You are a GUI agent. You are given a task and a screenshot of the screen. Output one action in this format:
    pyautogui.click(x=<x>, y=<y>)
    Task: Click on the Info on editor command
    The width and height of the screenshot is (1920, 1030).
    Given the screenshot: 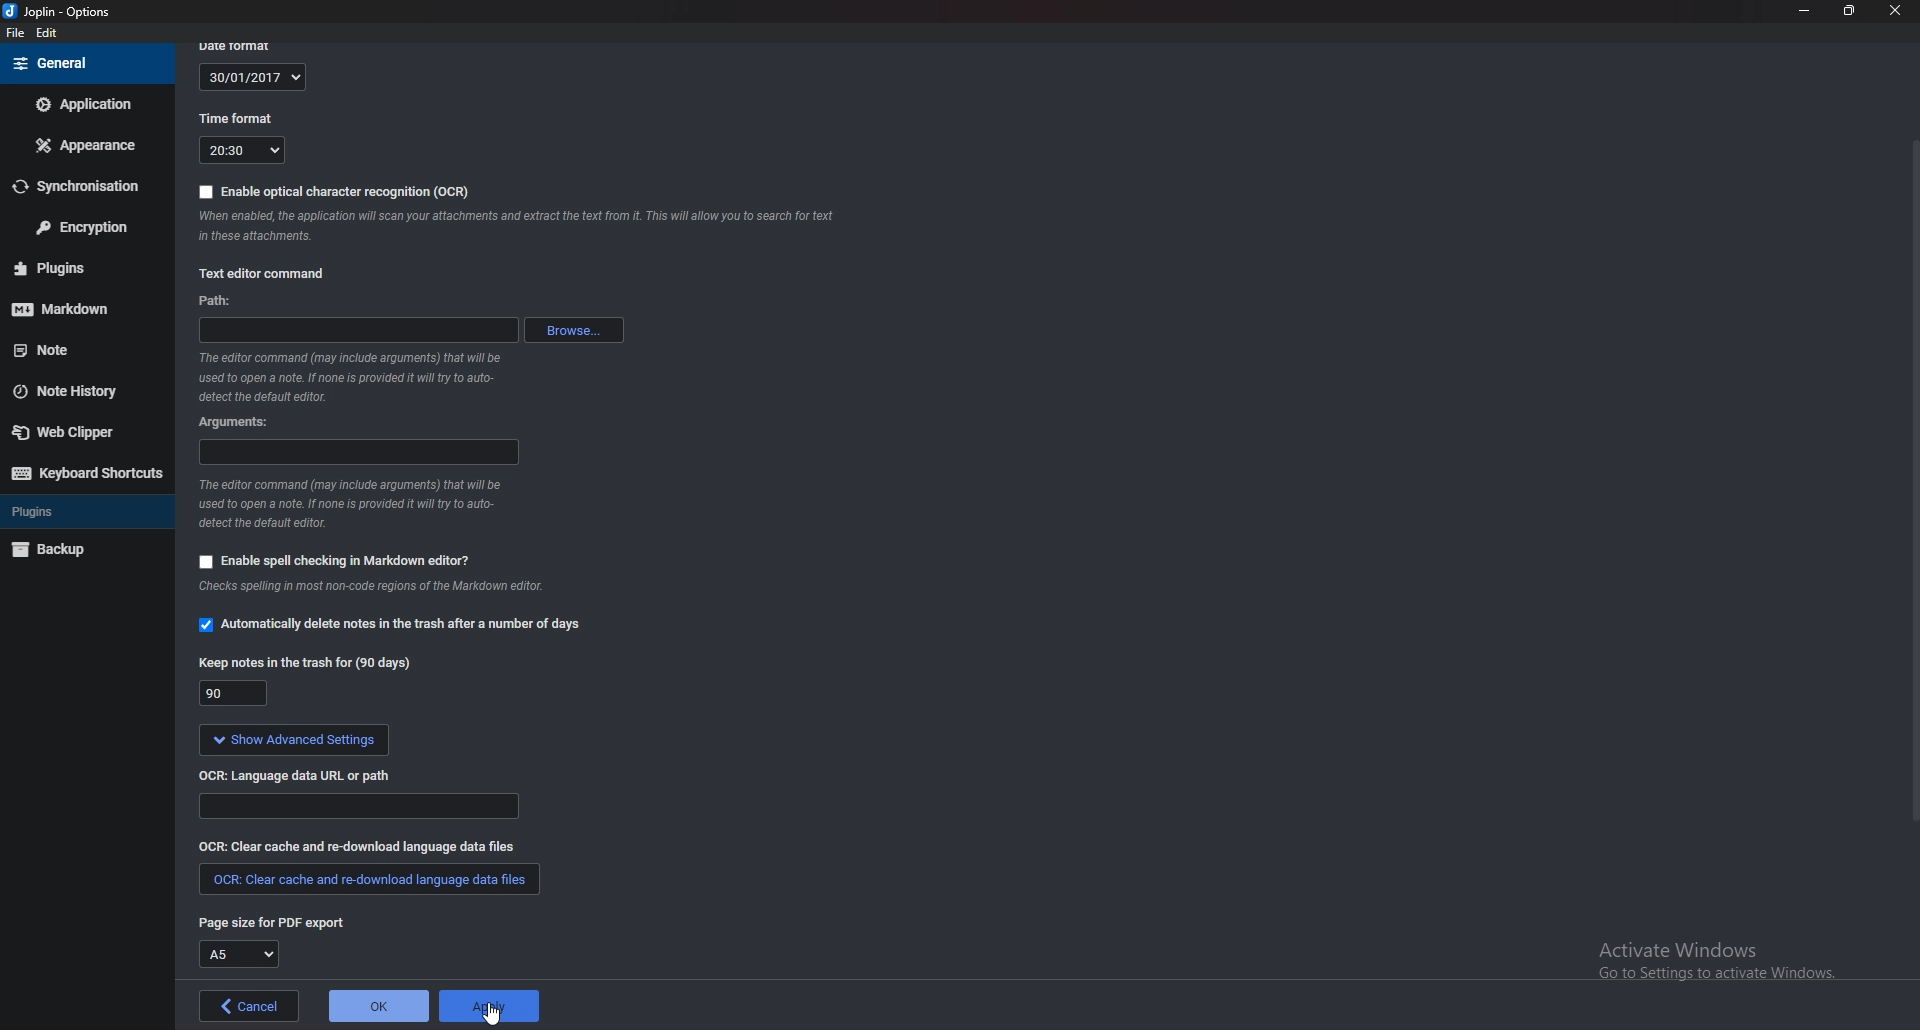 What is the action you would take?
    pyautogui.click(x=356, y=377)
    